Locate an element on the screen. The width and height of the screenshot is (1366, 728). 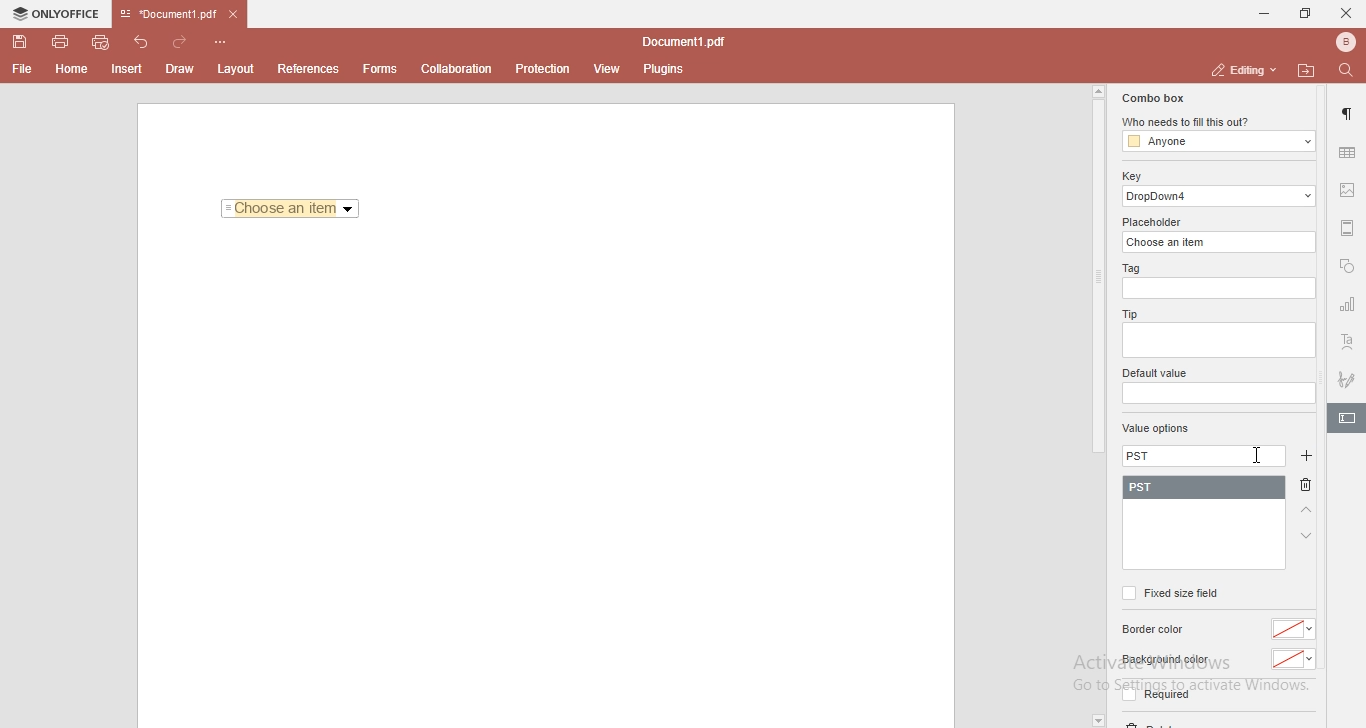
print is located at coordinates (59, 40).